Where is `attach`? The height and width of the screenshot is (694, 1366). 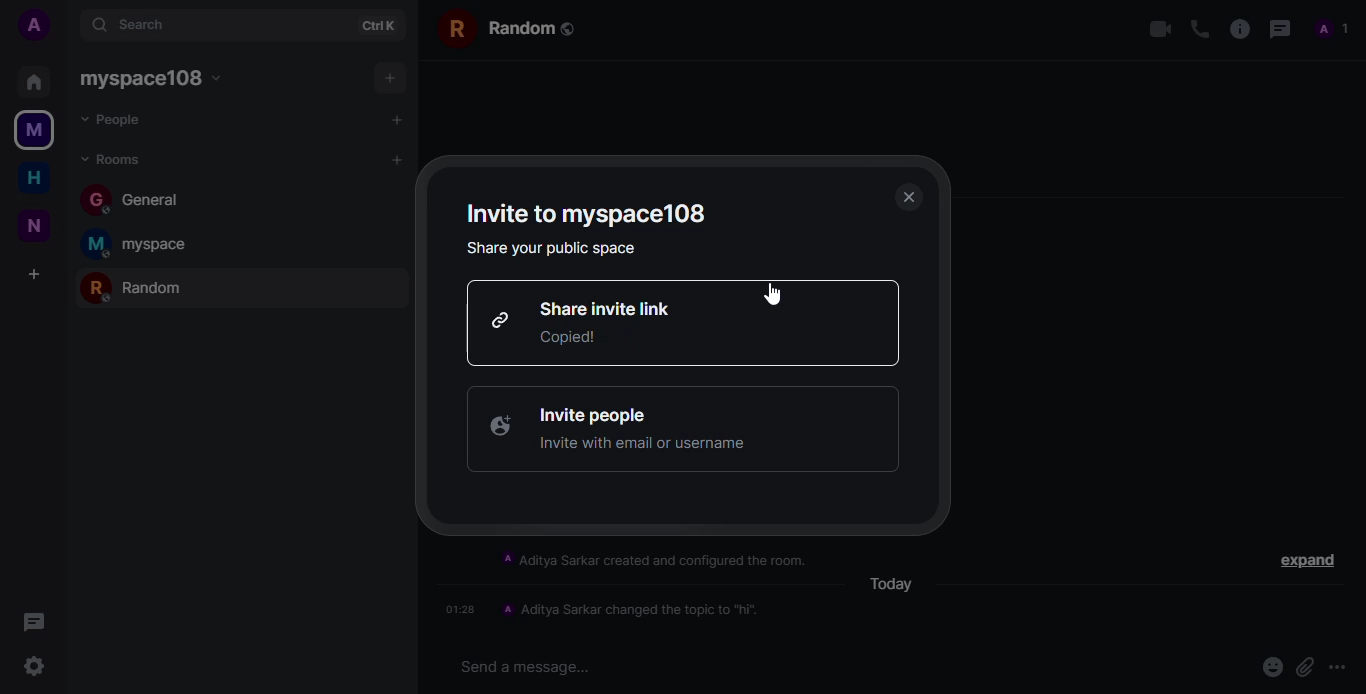
attach is located at coordinates (1308, 666).